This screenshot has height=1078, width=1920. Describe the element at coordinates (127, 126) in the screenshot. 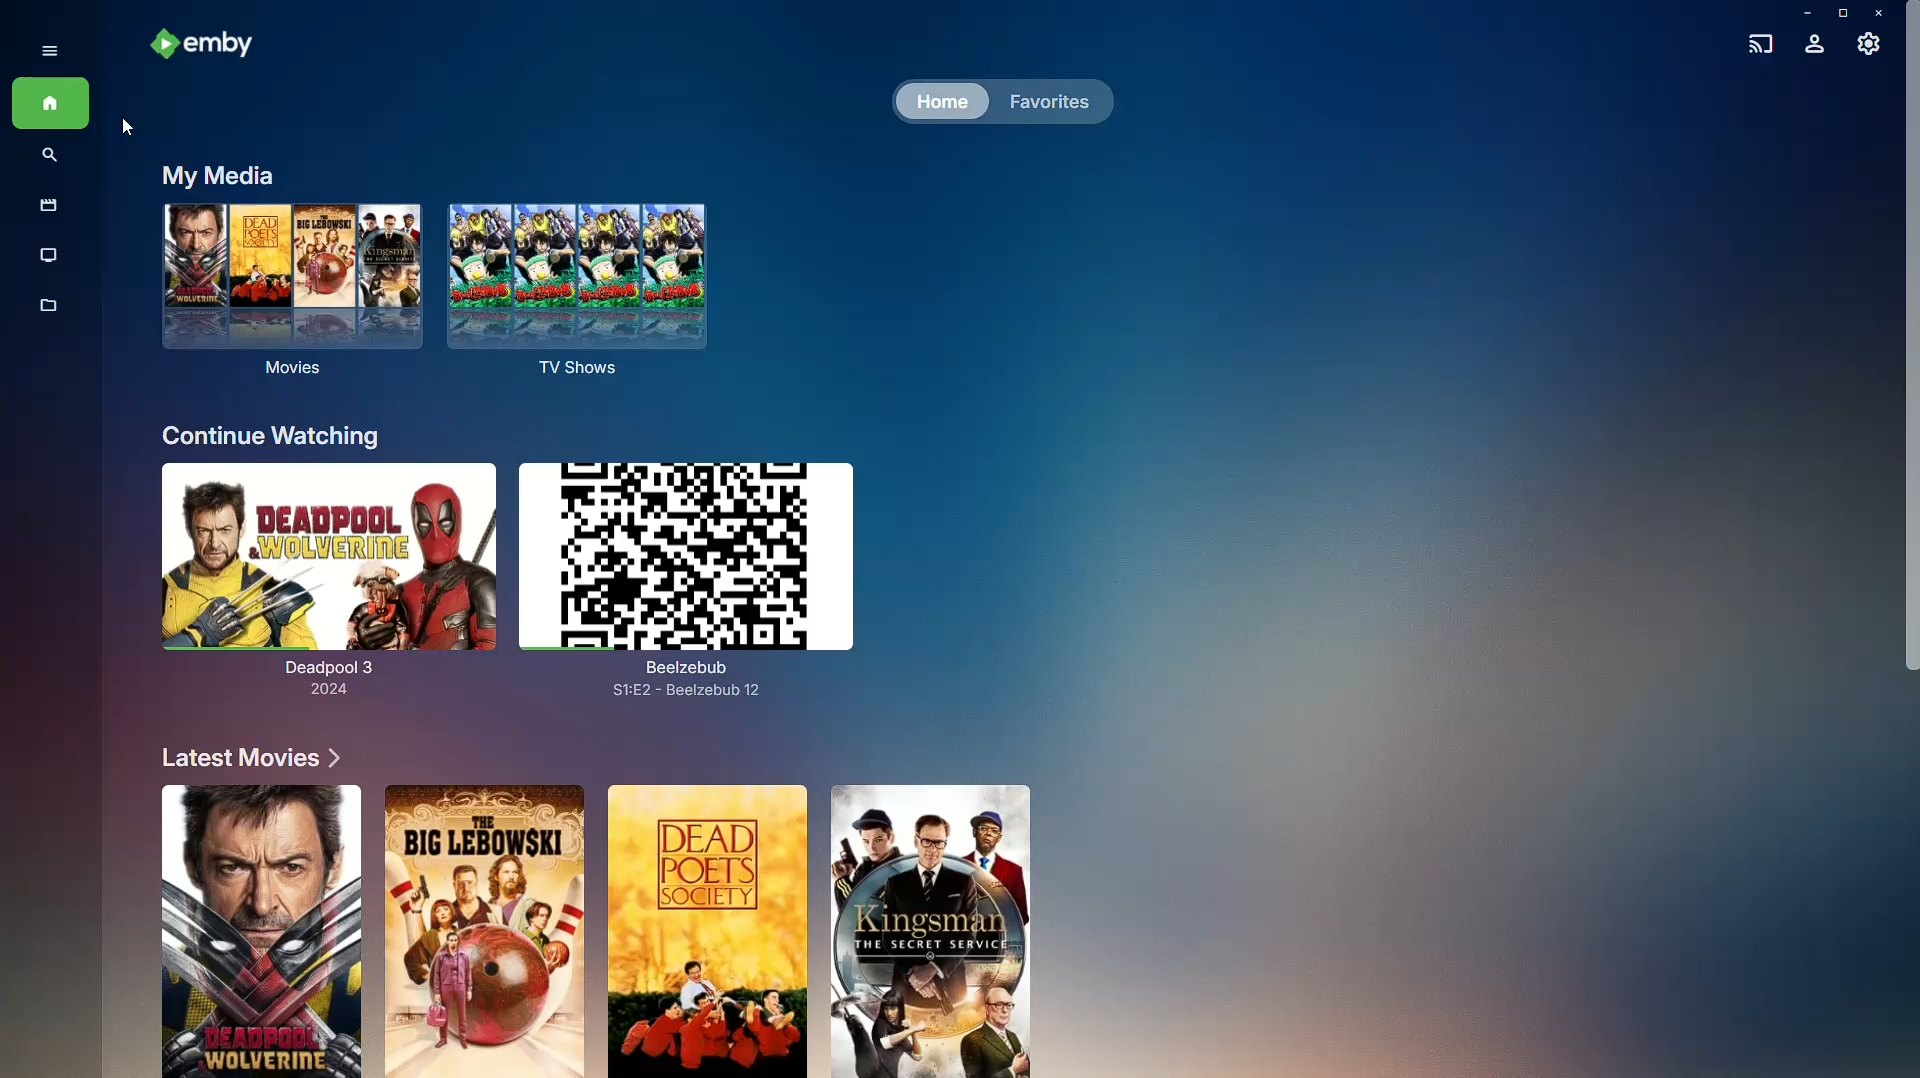

I see `Cursor` at that location.